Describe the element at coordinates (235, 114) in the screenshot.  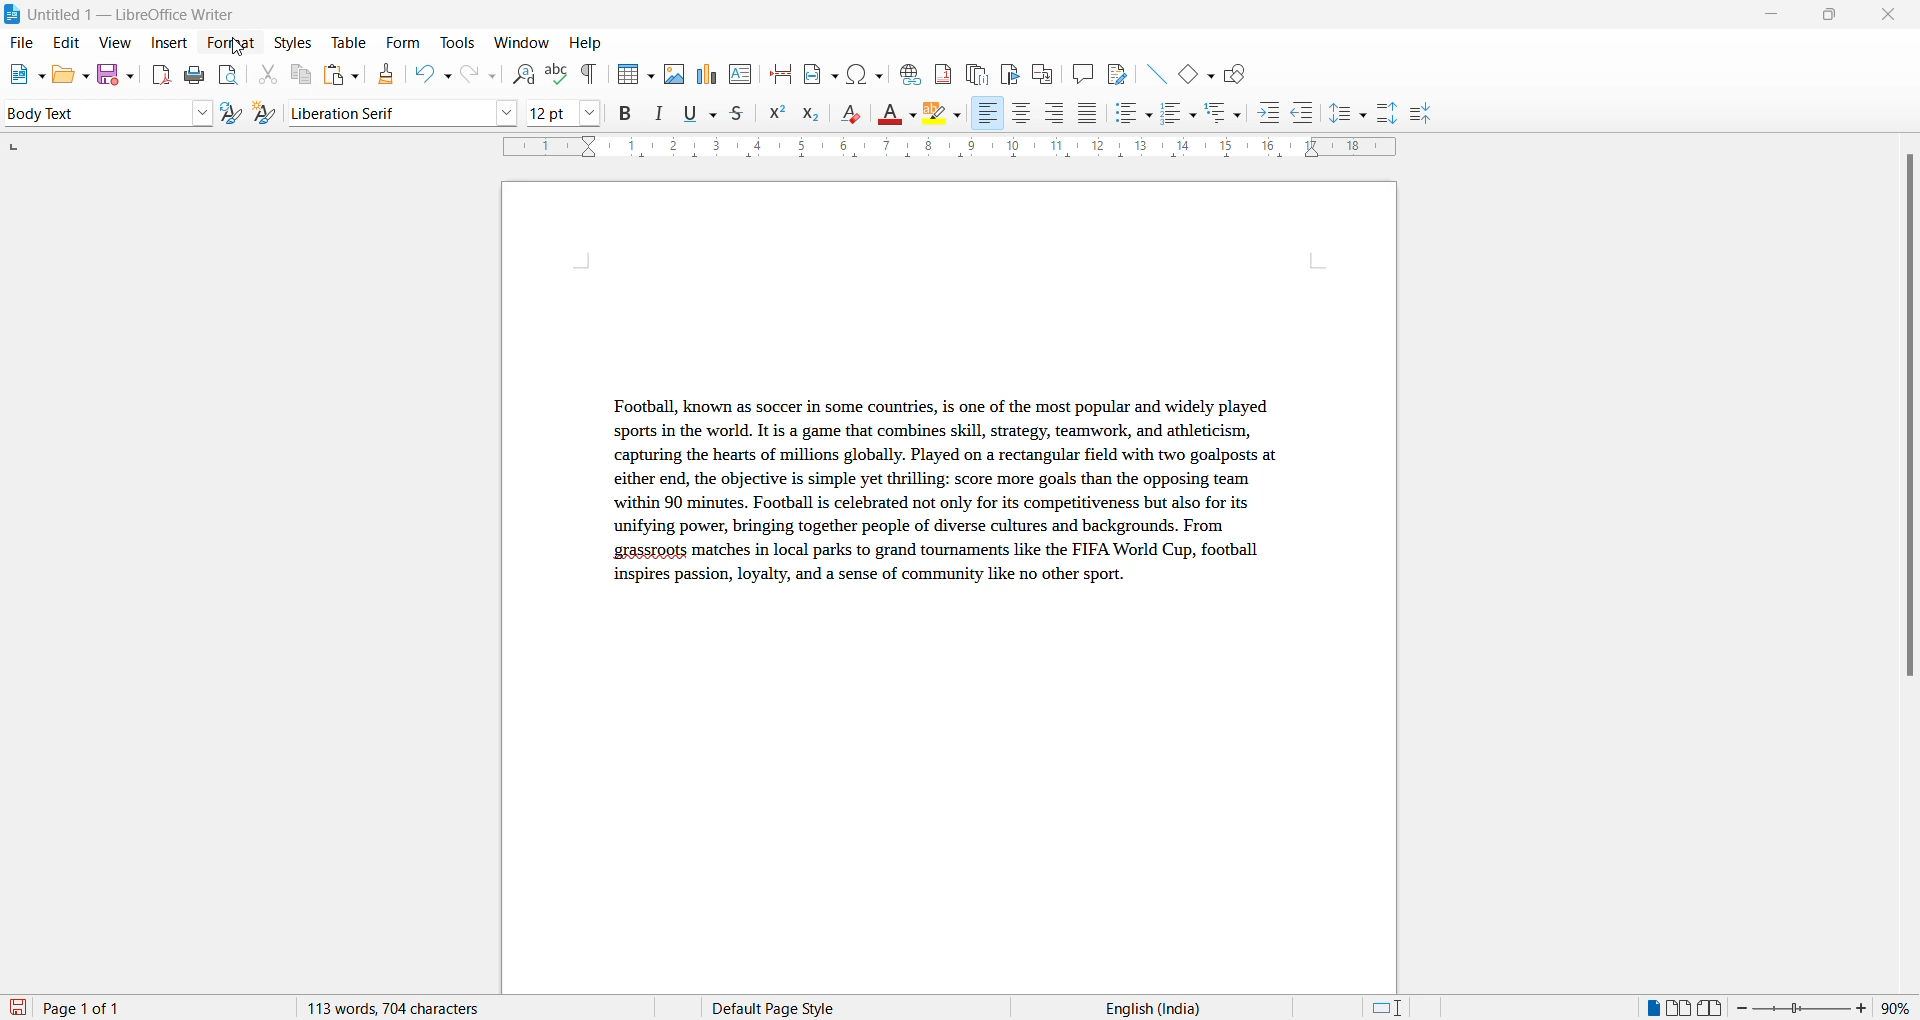
I see `update selected style` at that location.